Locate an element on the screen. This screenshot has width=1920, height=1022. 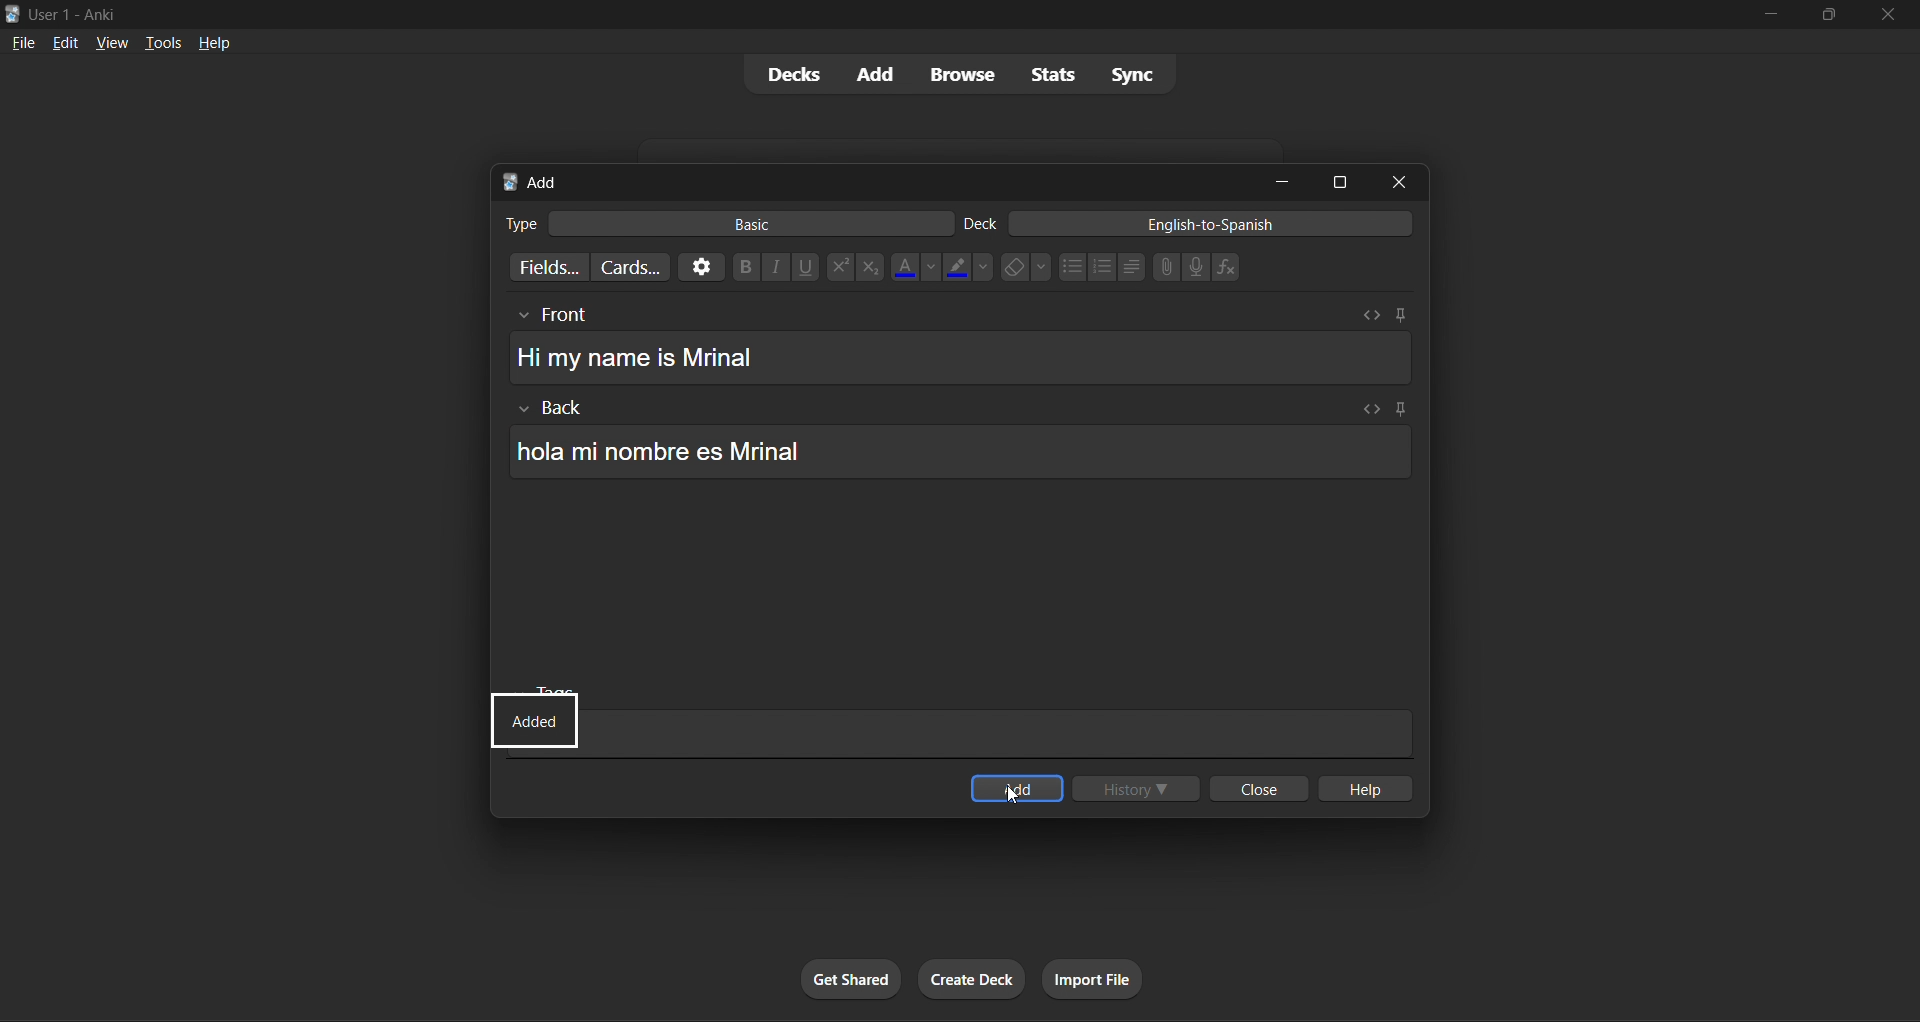
customize card templates is located at coordinates (632, 264).